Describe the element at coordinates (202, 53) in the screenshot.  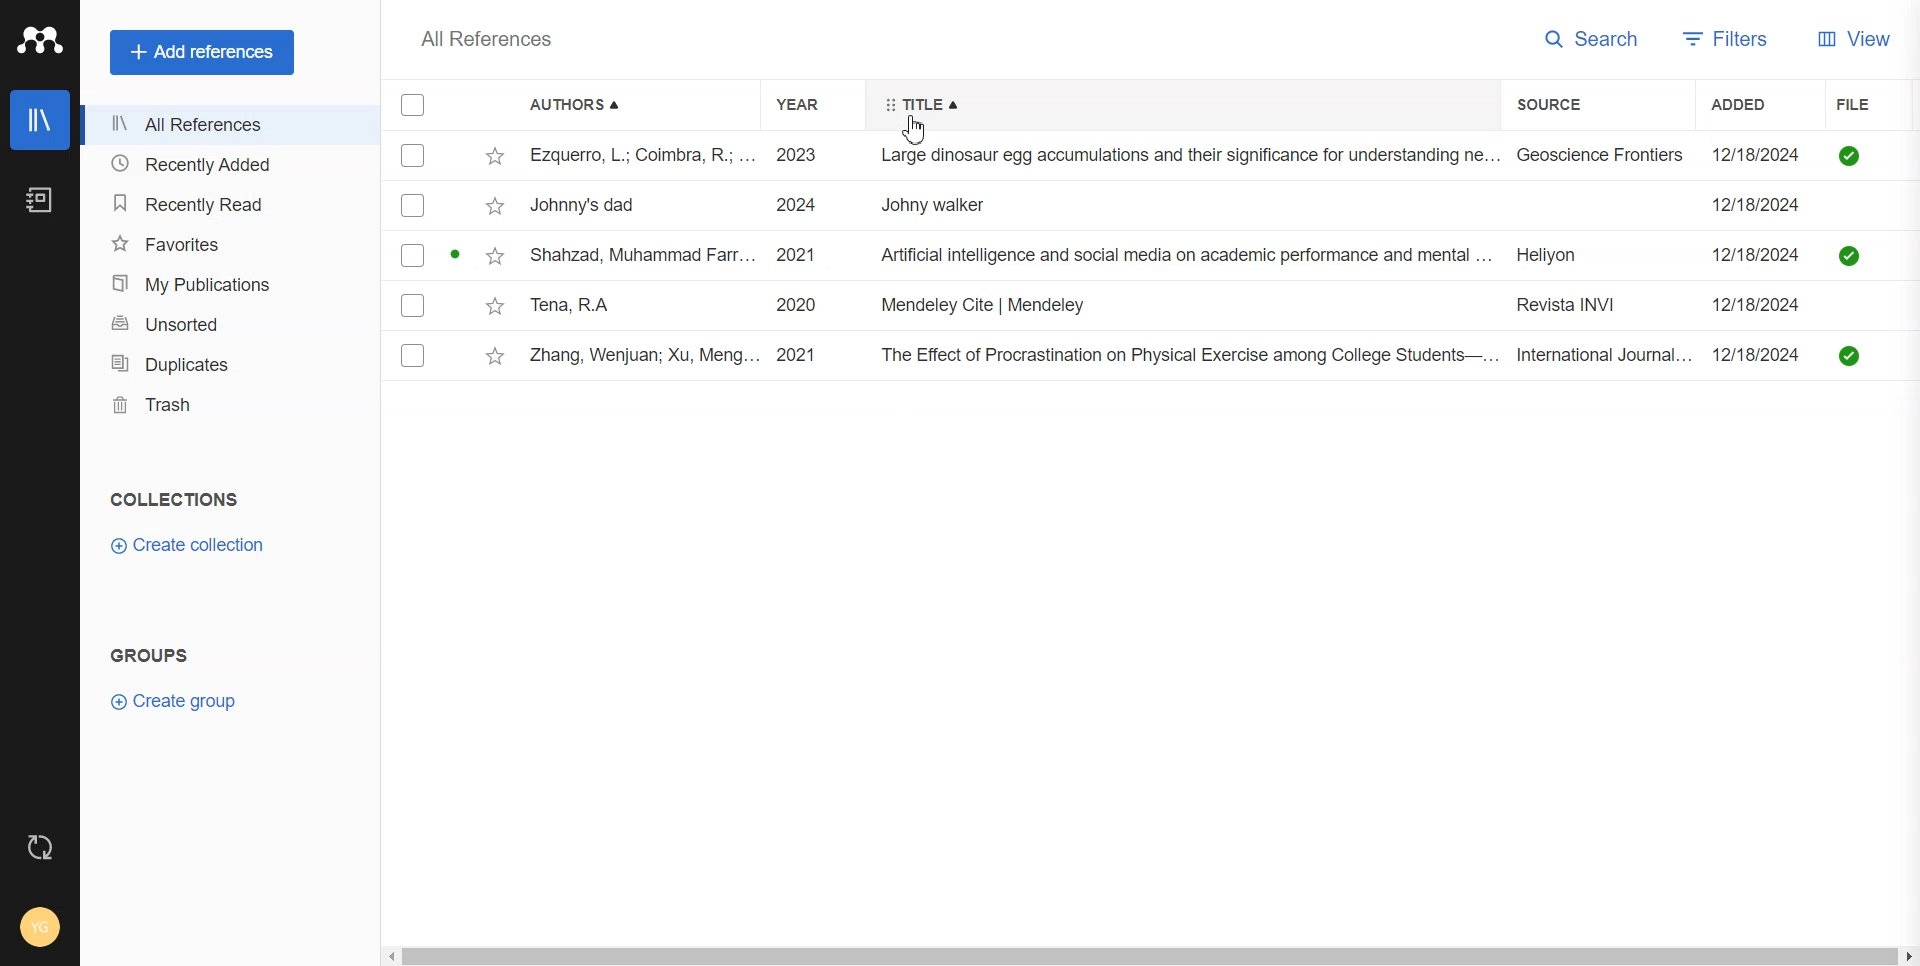
I see `Add refernces` at that location.